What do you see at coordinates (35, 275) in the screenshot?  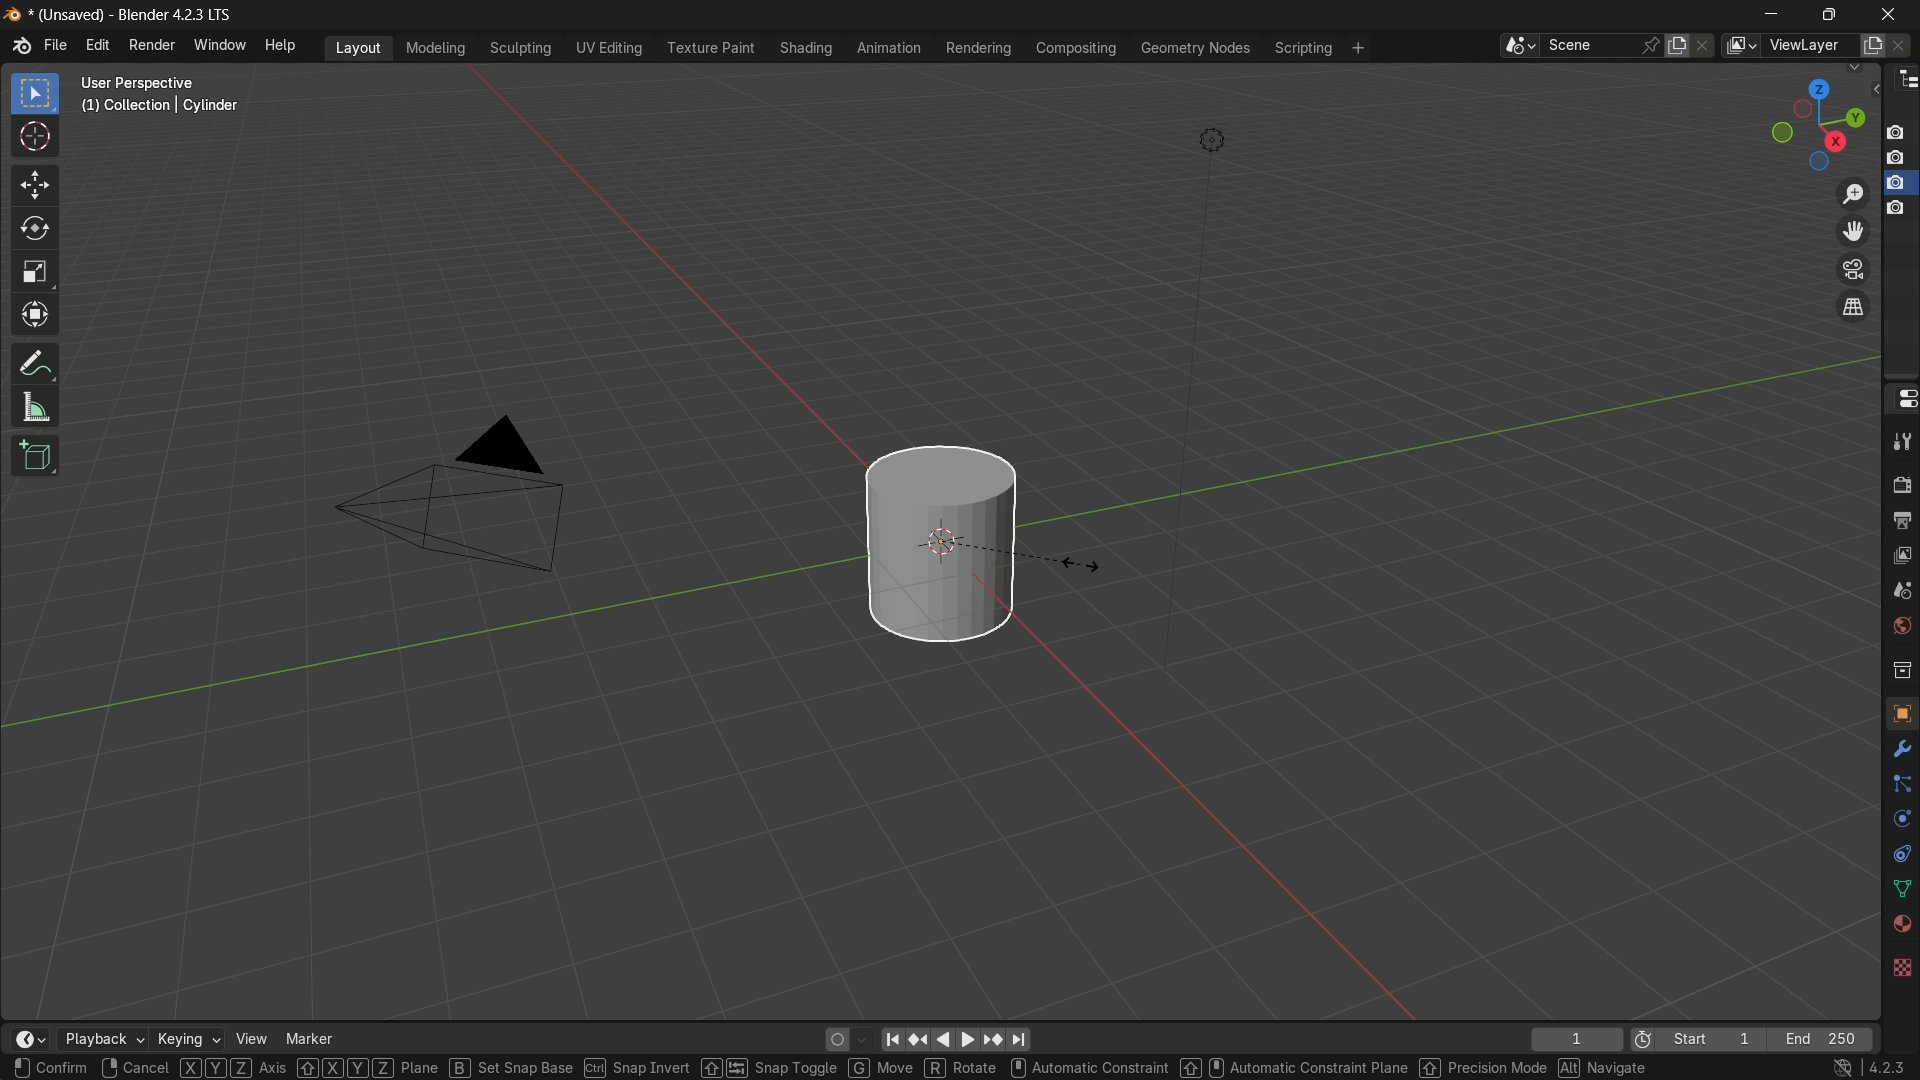 I see `scale` at bounding box center [35, 275].